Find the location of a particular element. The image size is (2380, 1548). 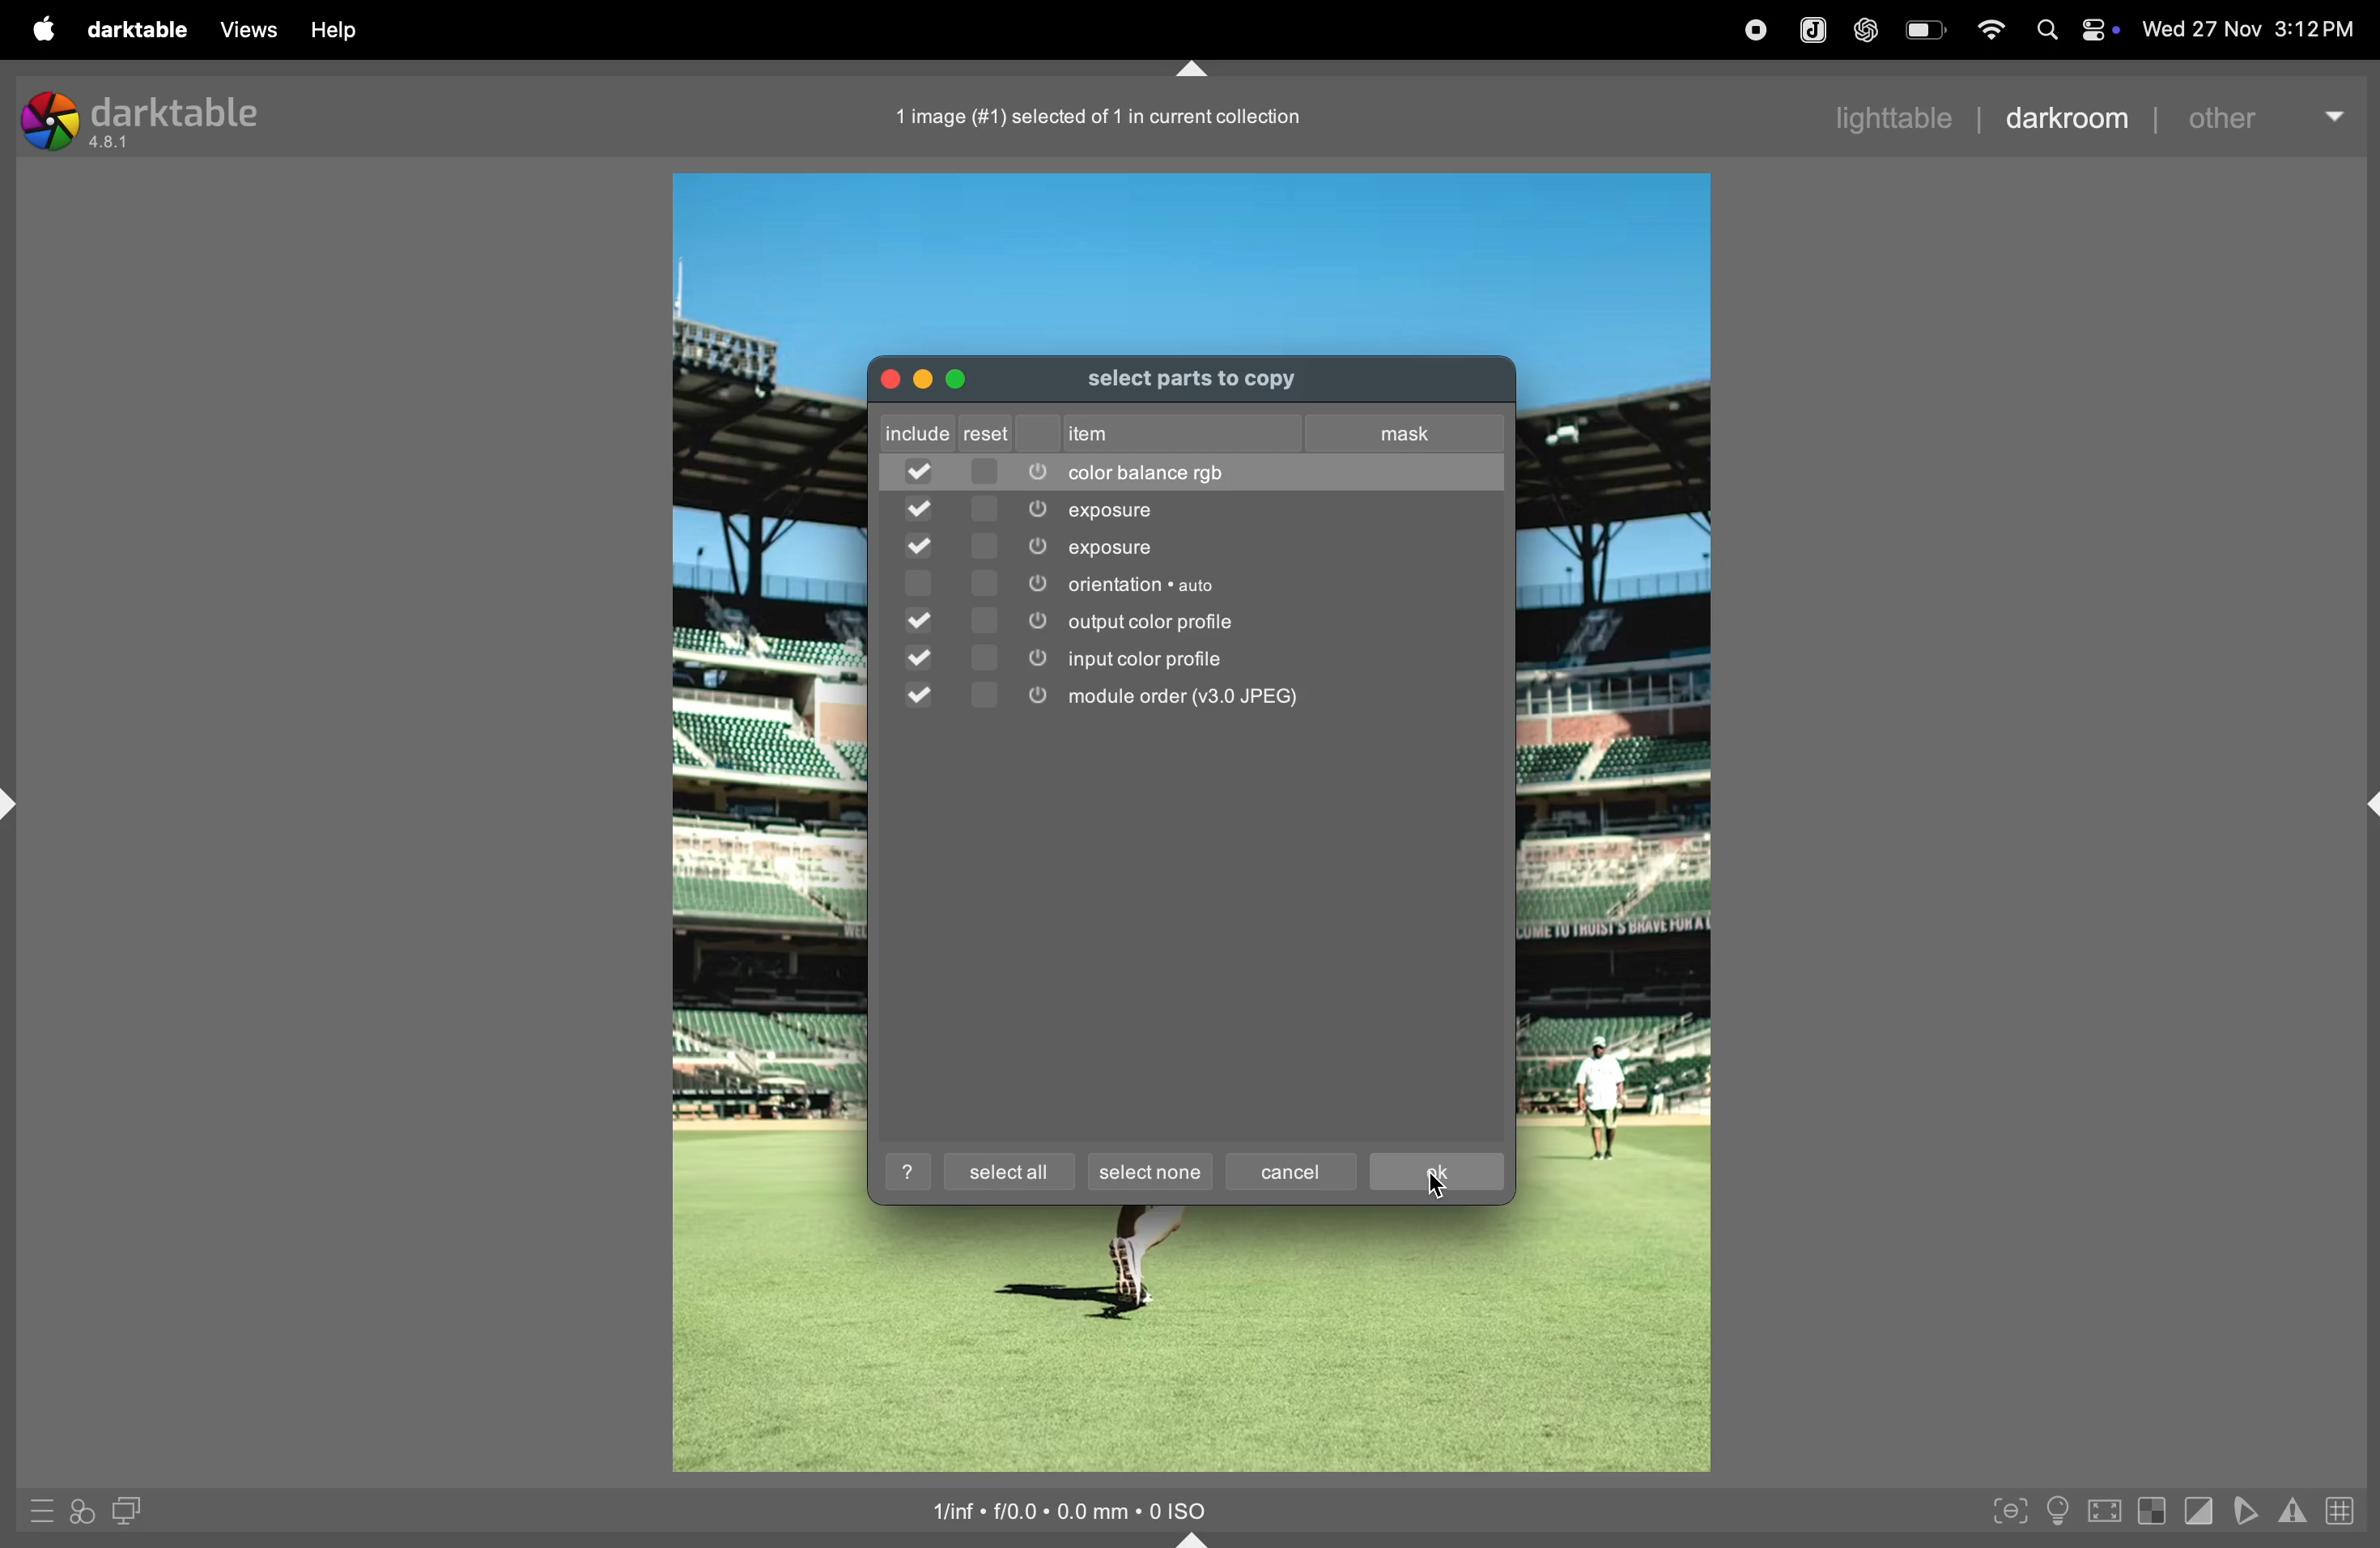

other is located at coordinates (2267, 117).